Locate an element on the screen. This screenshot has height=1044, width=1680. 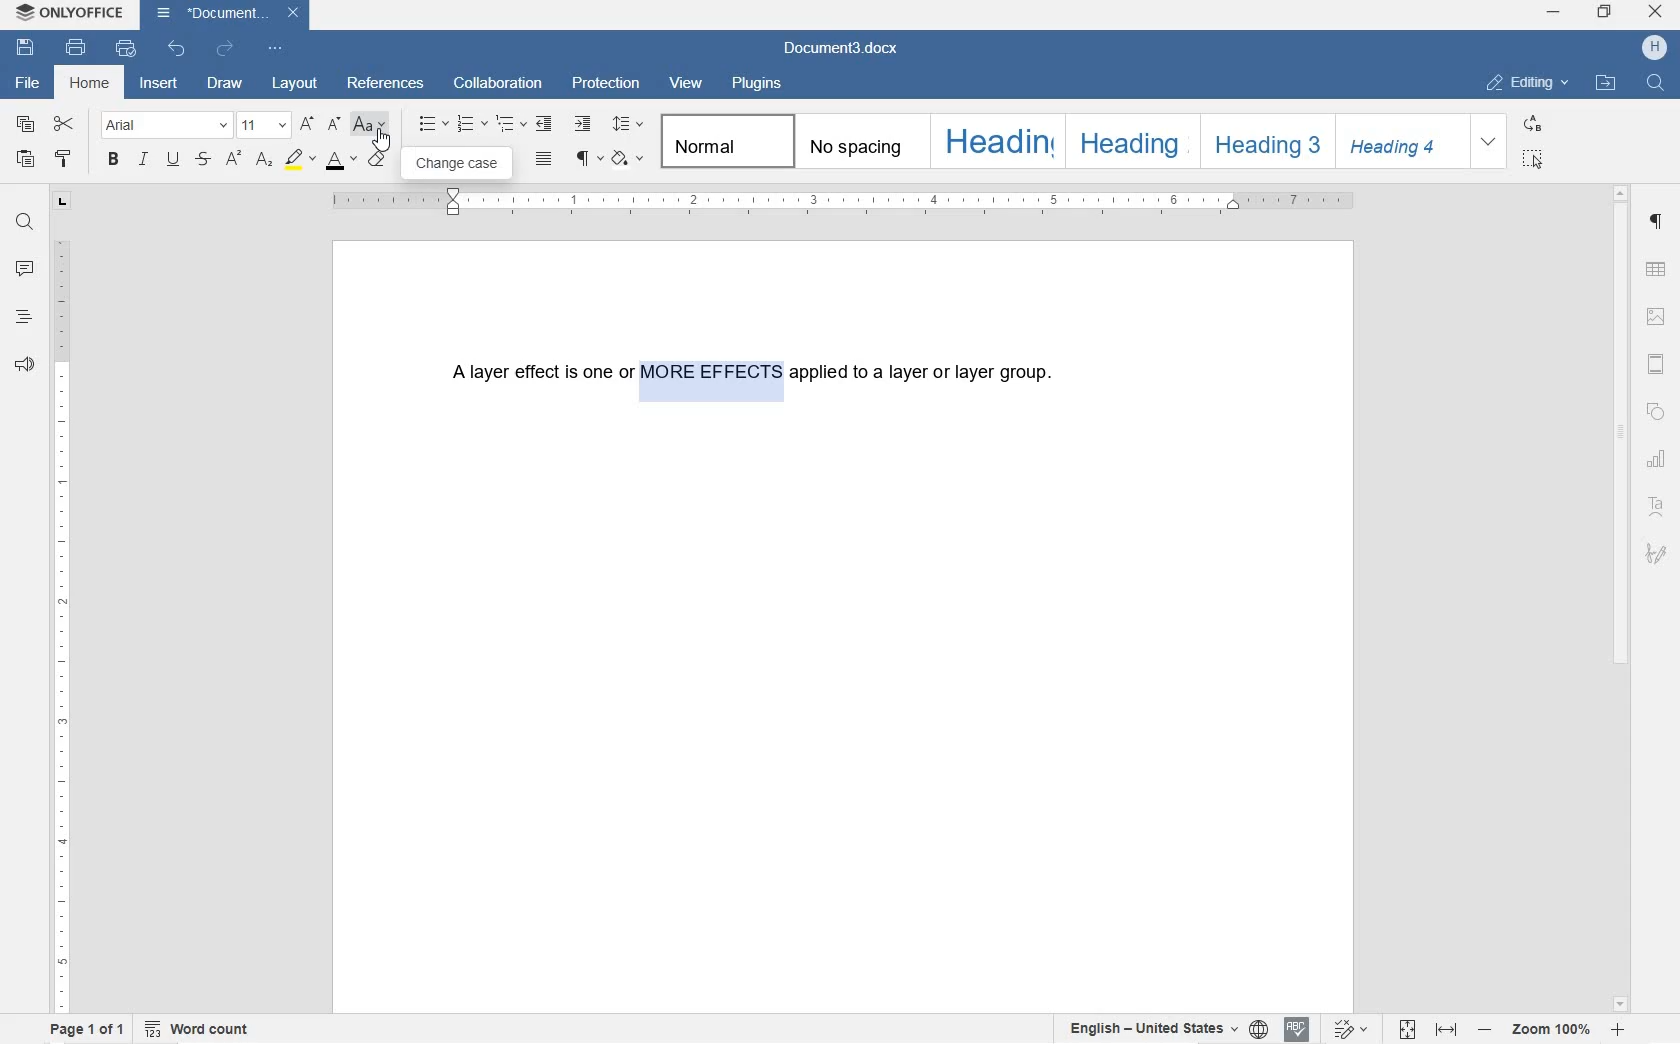
document3.docx is located at coordinates (845, 49).